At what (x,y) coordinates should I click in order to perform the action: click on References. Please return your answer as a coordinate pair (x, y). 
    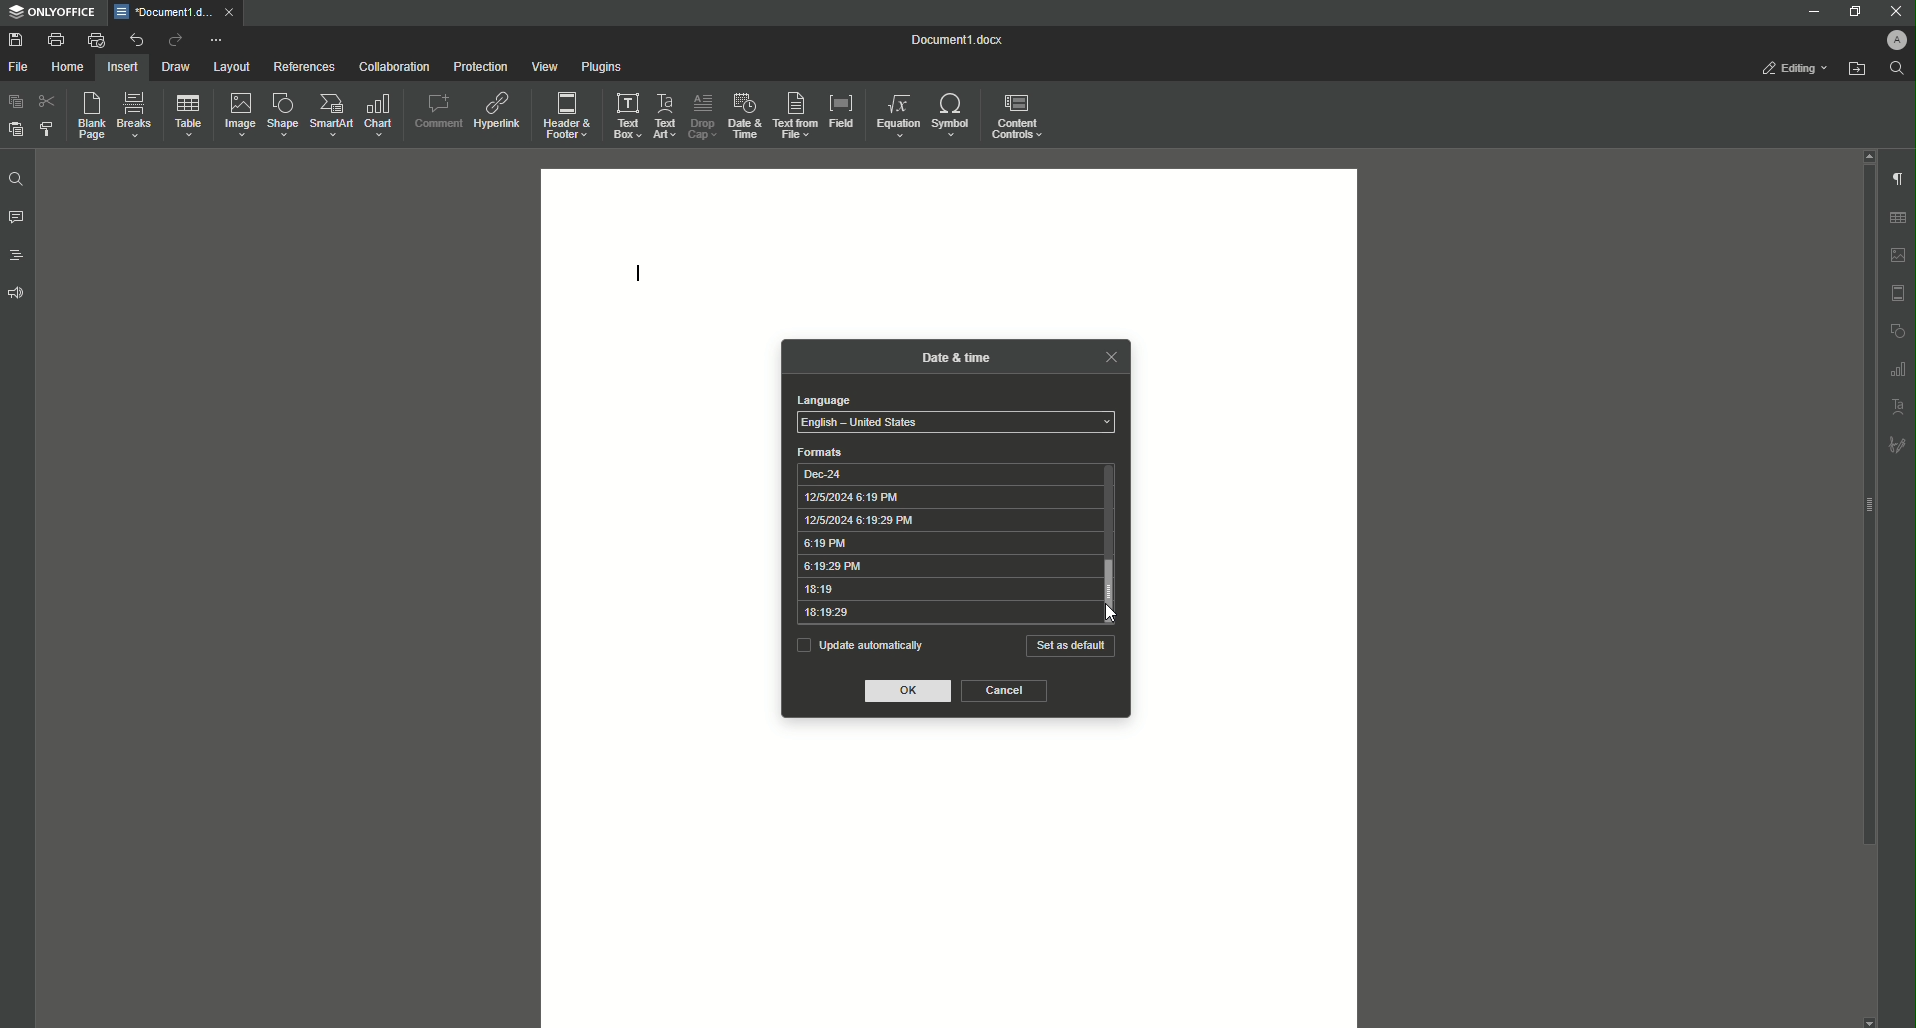
    Looking at the image, I should click on (303, 67).